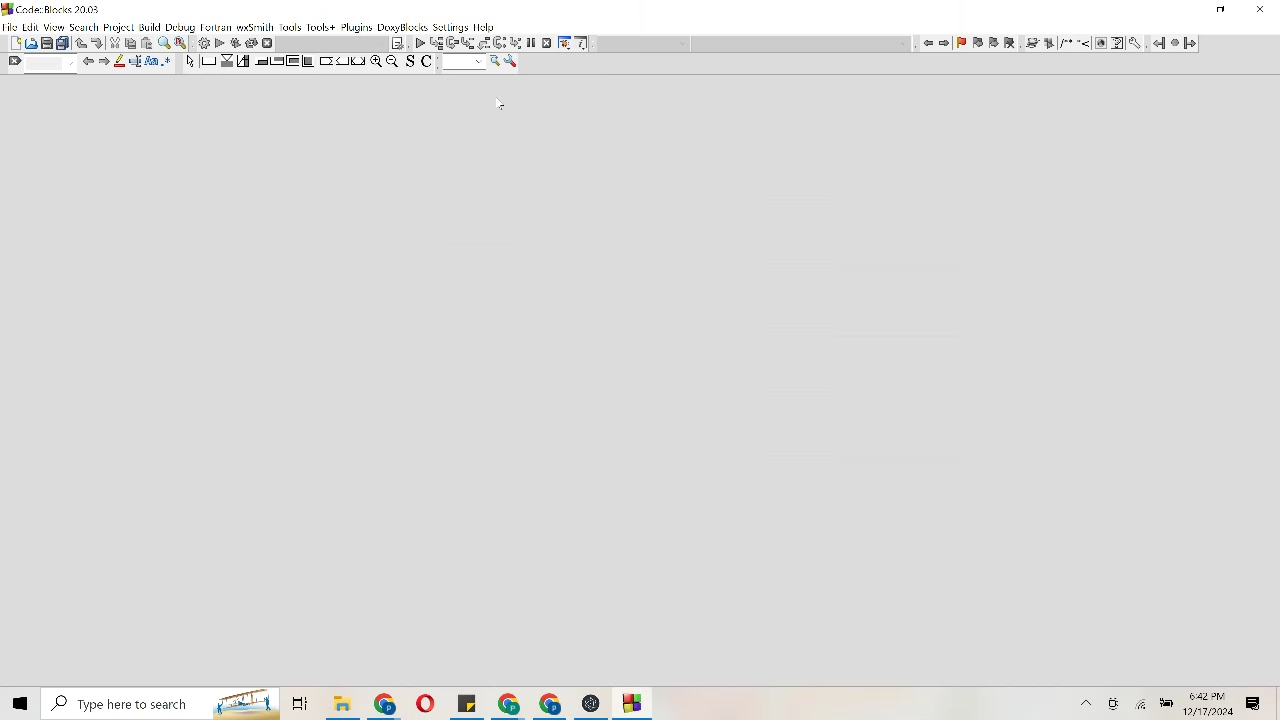 The height and width of the screenshot is (720, 1280). What do you see at coordinates (105, 61) in the screenshot?
I see `Move right` at bounding box center [105, 61].